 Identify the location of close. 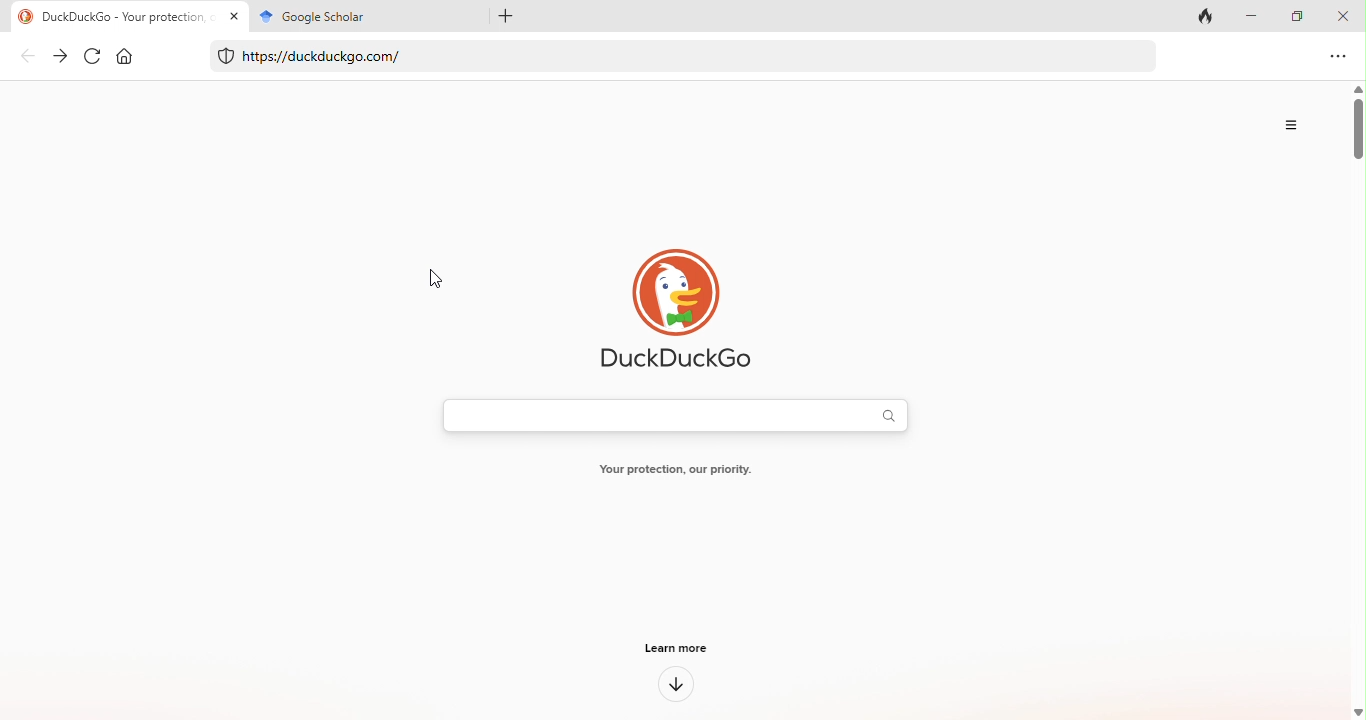
(1346, 15).